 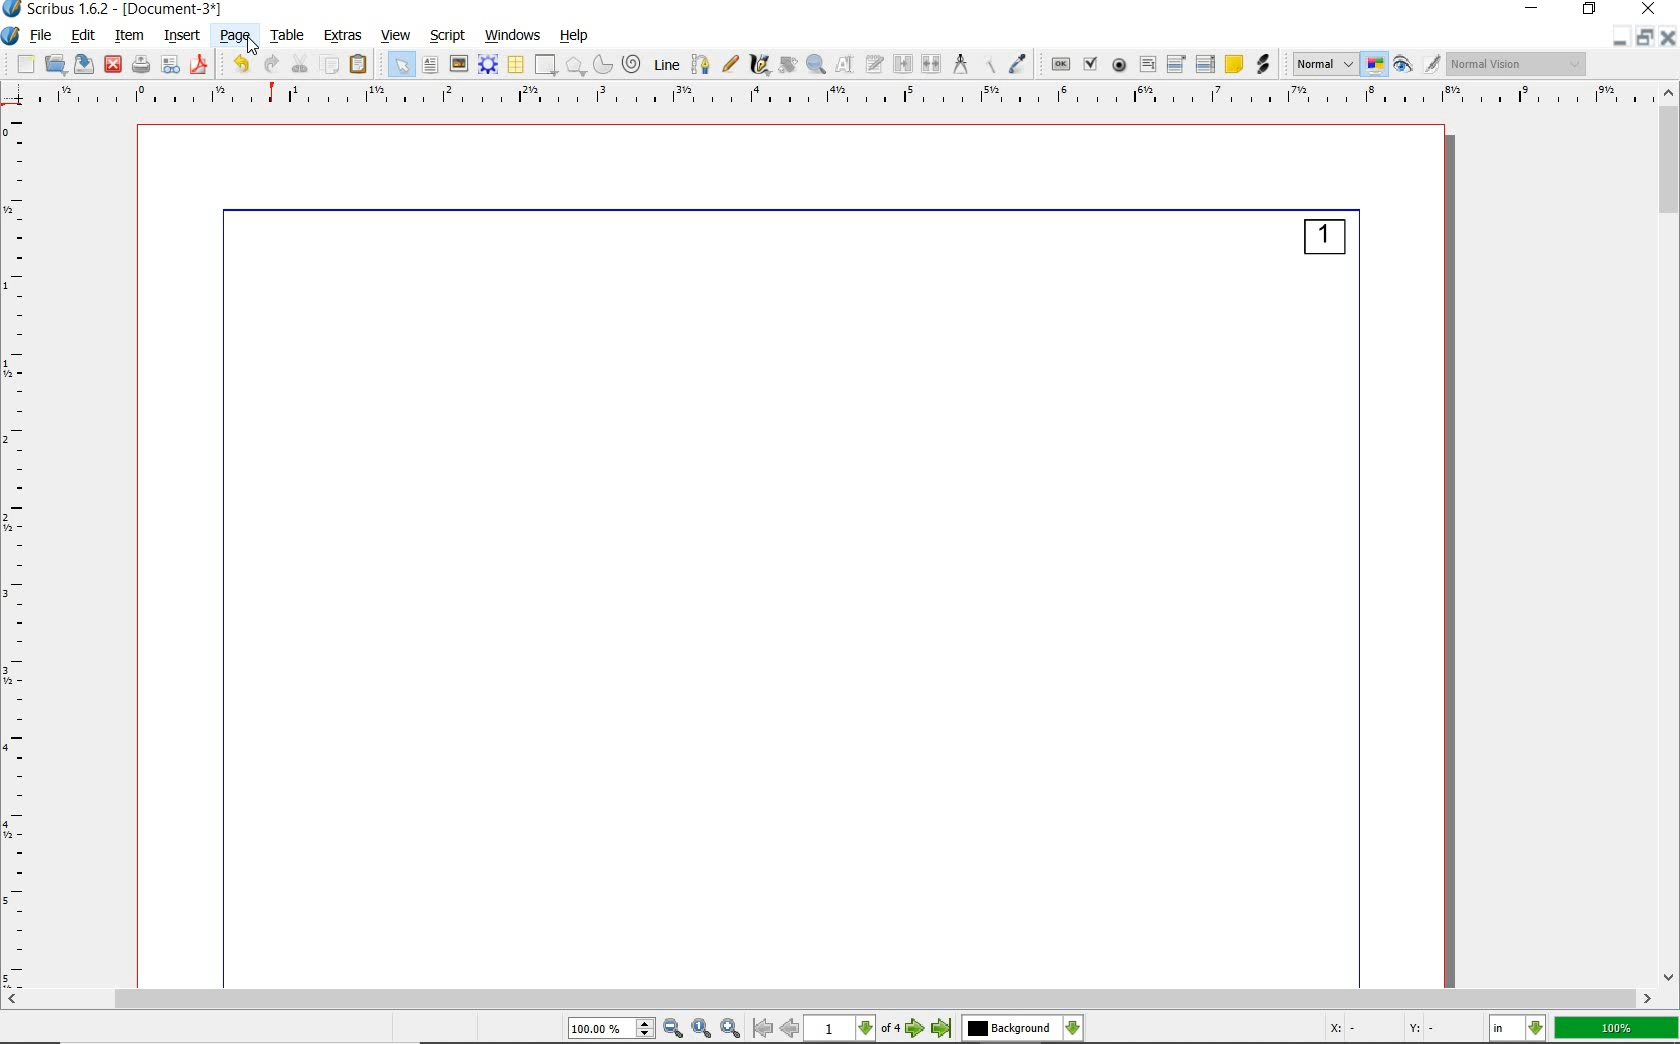 I want to click on extras, so click(x=345, y=36).